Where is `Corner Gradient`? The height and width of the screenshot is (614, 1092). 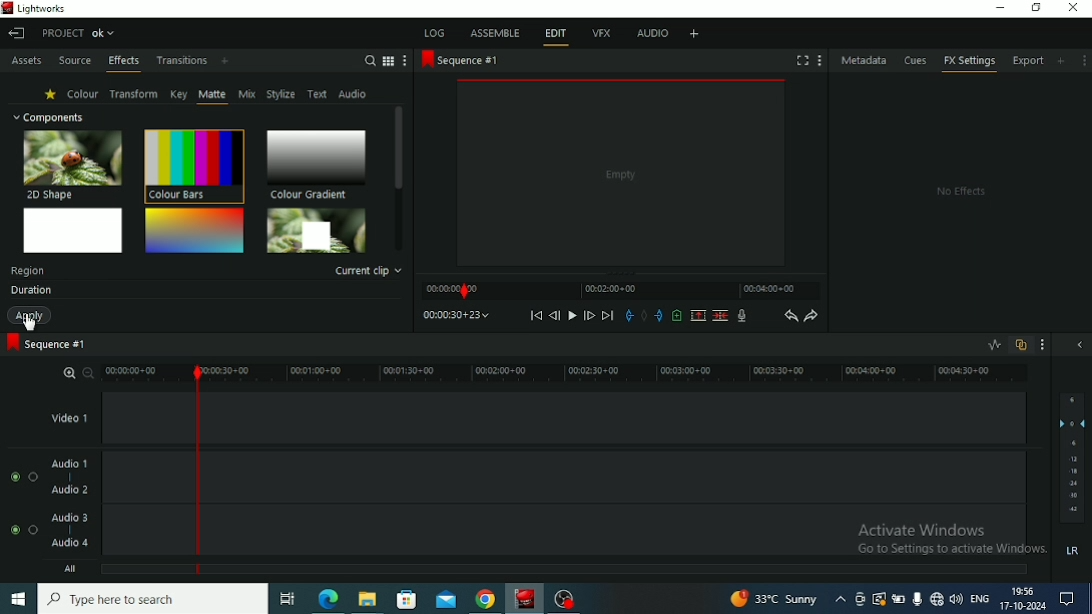 Corner Gradient is located at coordinates (194, 230).